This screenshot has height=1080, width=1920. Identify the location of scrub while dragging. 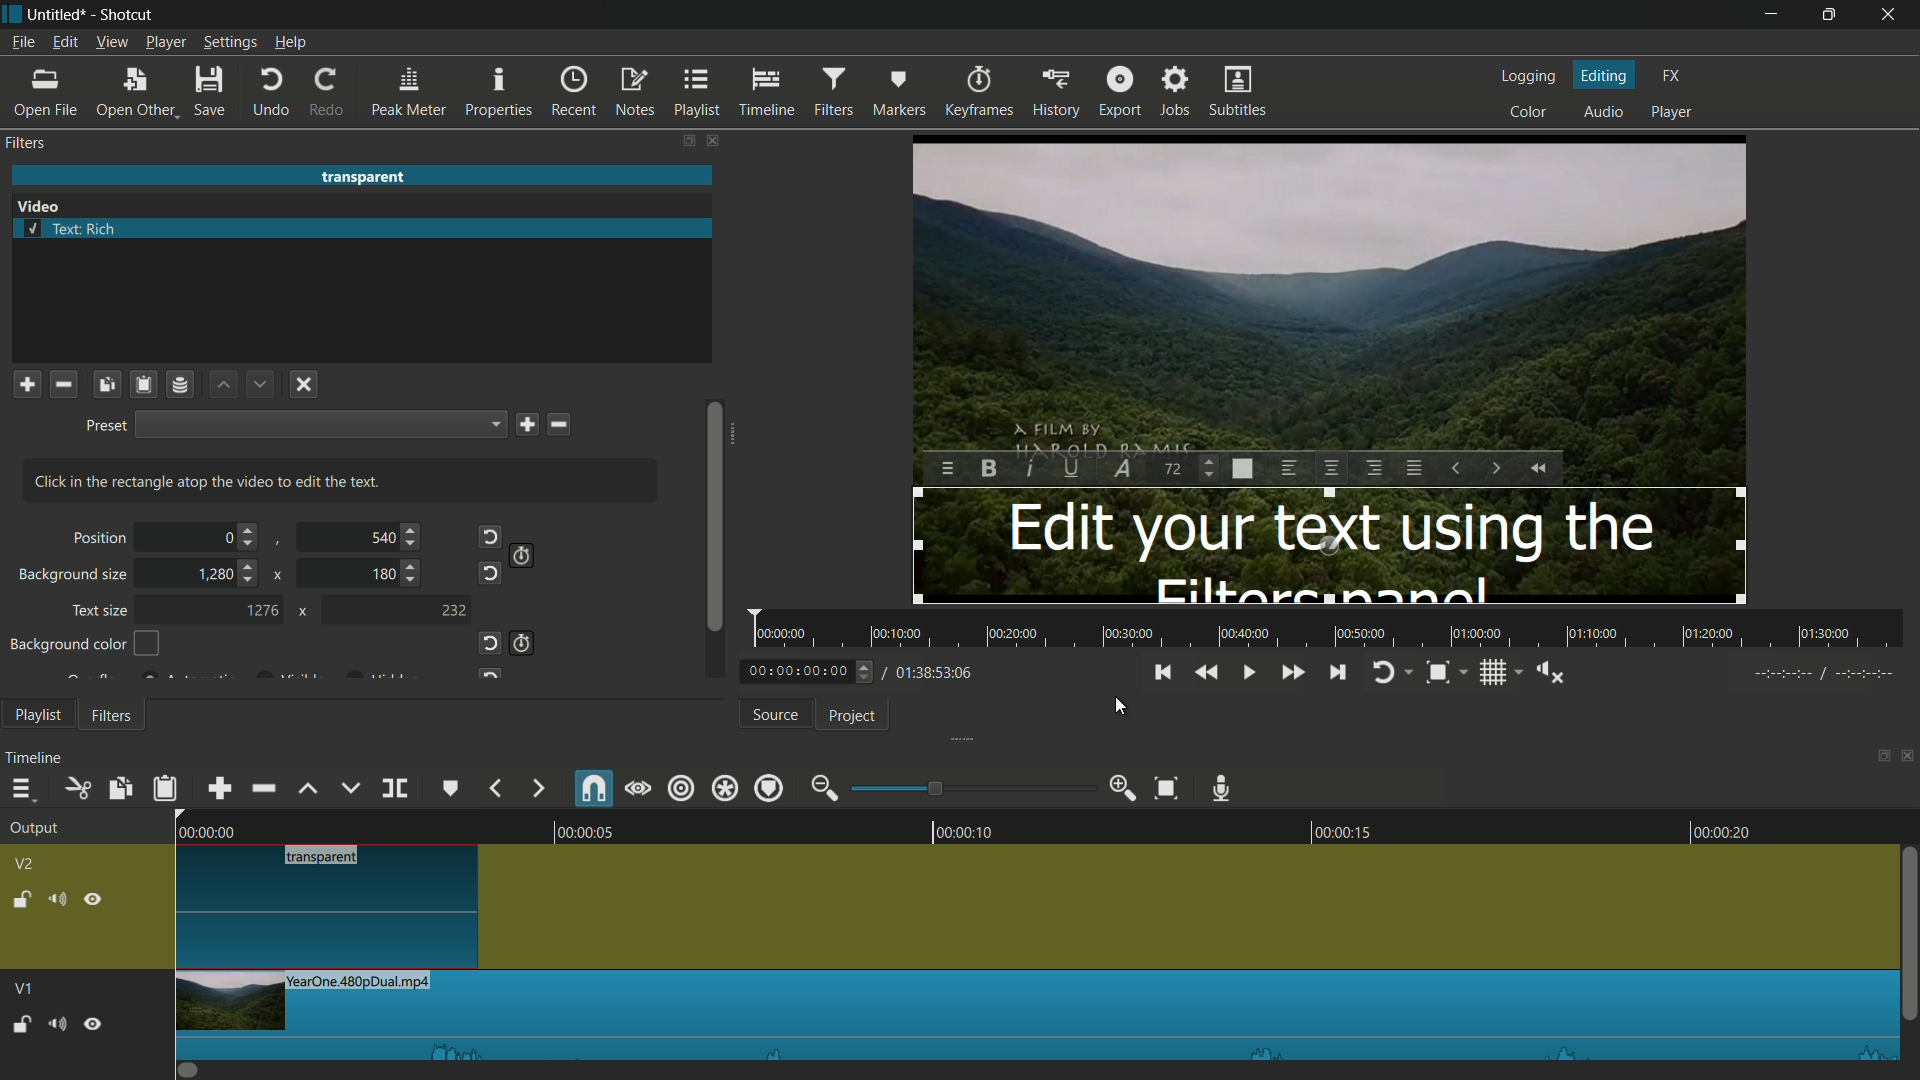
(639, 789).